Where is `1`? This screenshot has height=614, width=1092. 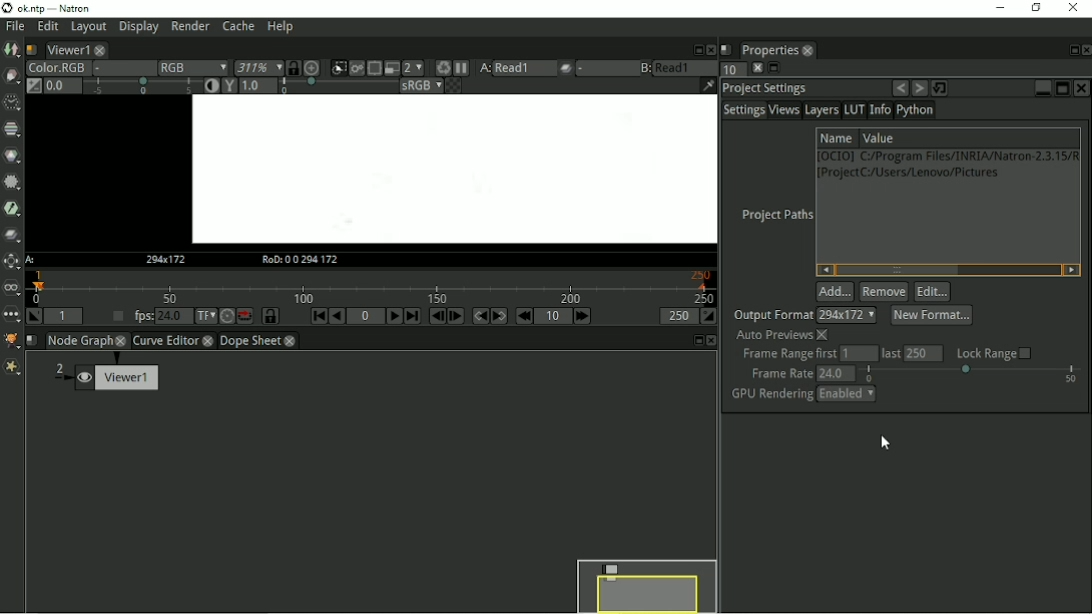
1 is located at coordinates (857, 354).